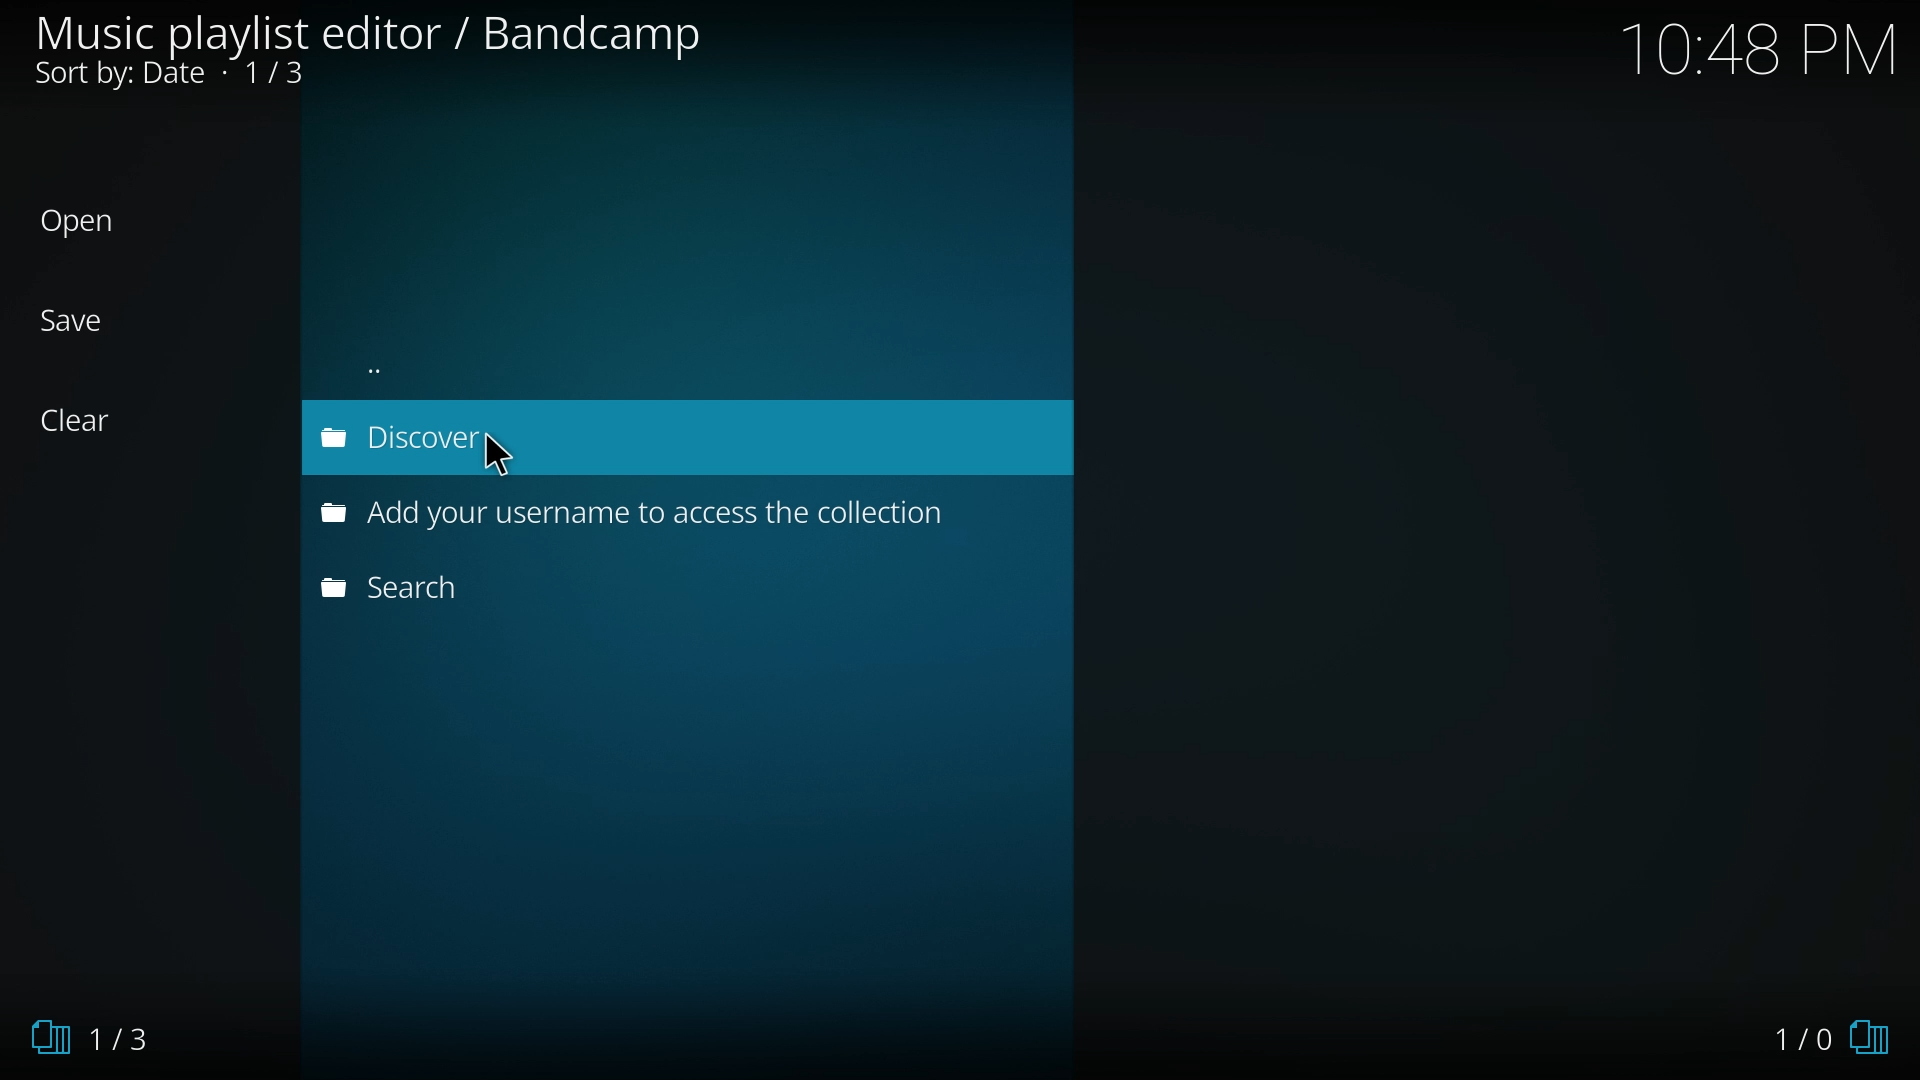 The height and width of the screenshot is (1080, 1920). I want to click on Open, so click(94, 223).